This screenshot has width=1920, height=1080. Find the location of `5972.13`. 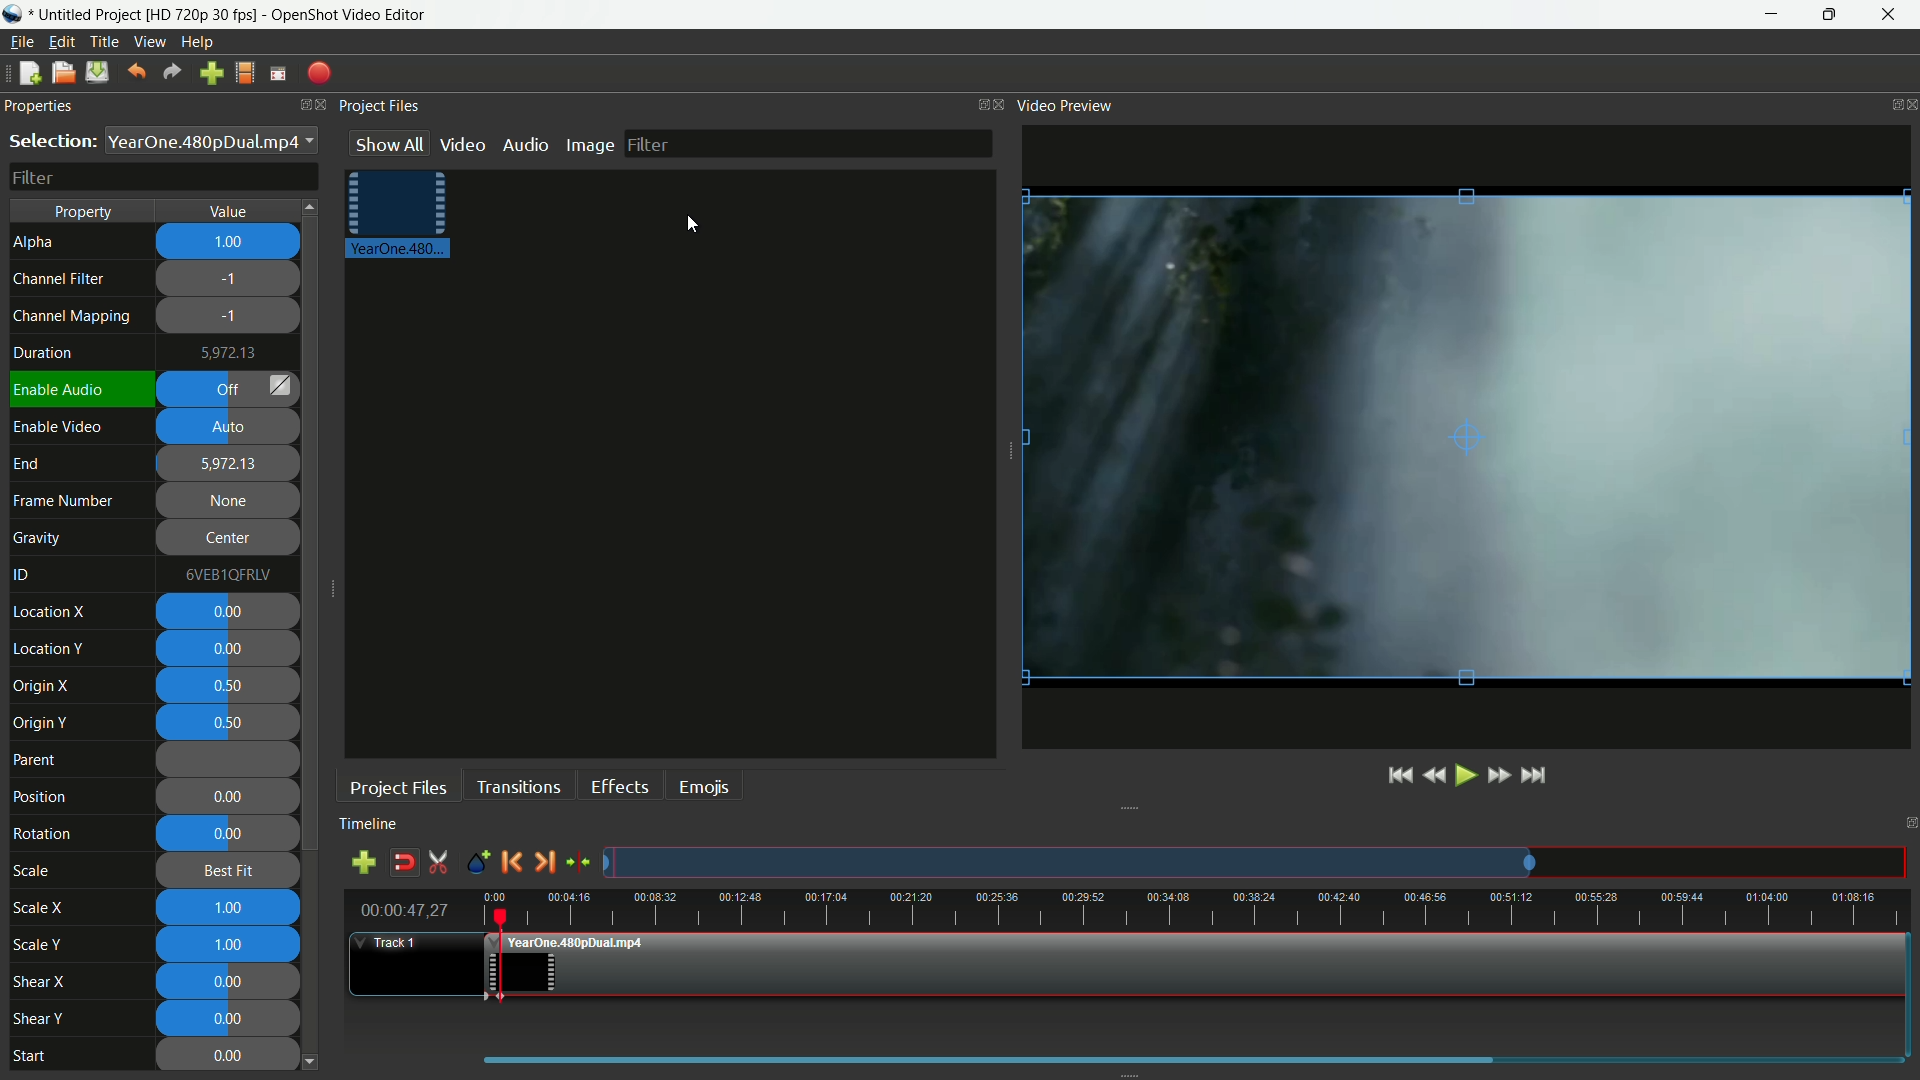

5972.13 is located at coordinates (229, 463).